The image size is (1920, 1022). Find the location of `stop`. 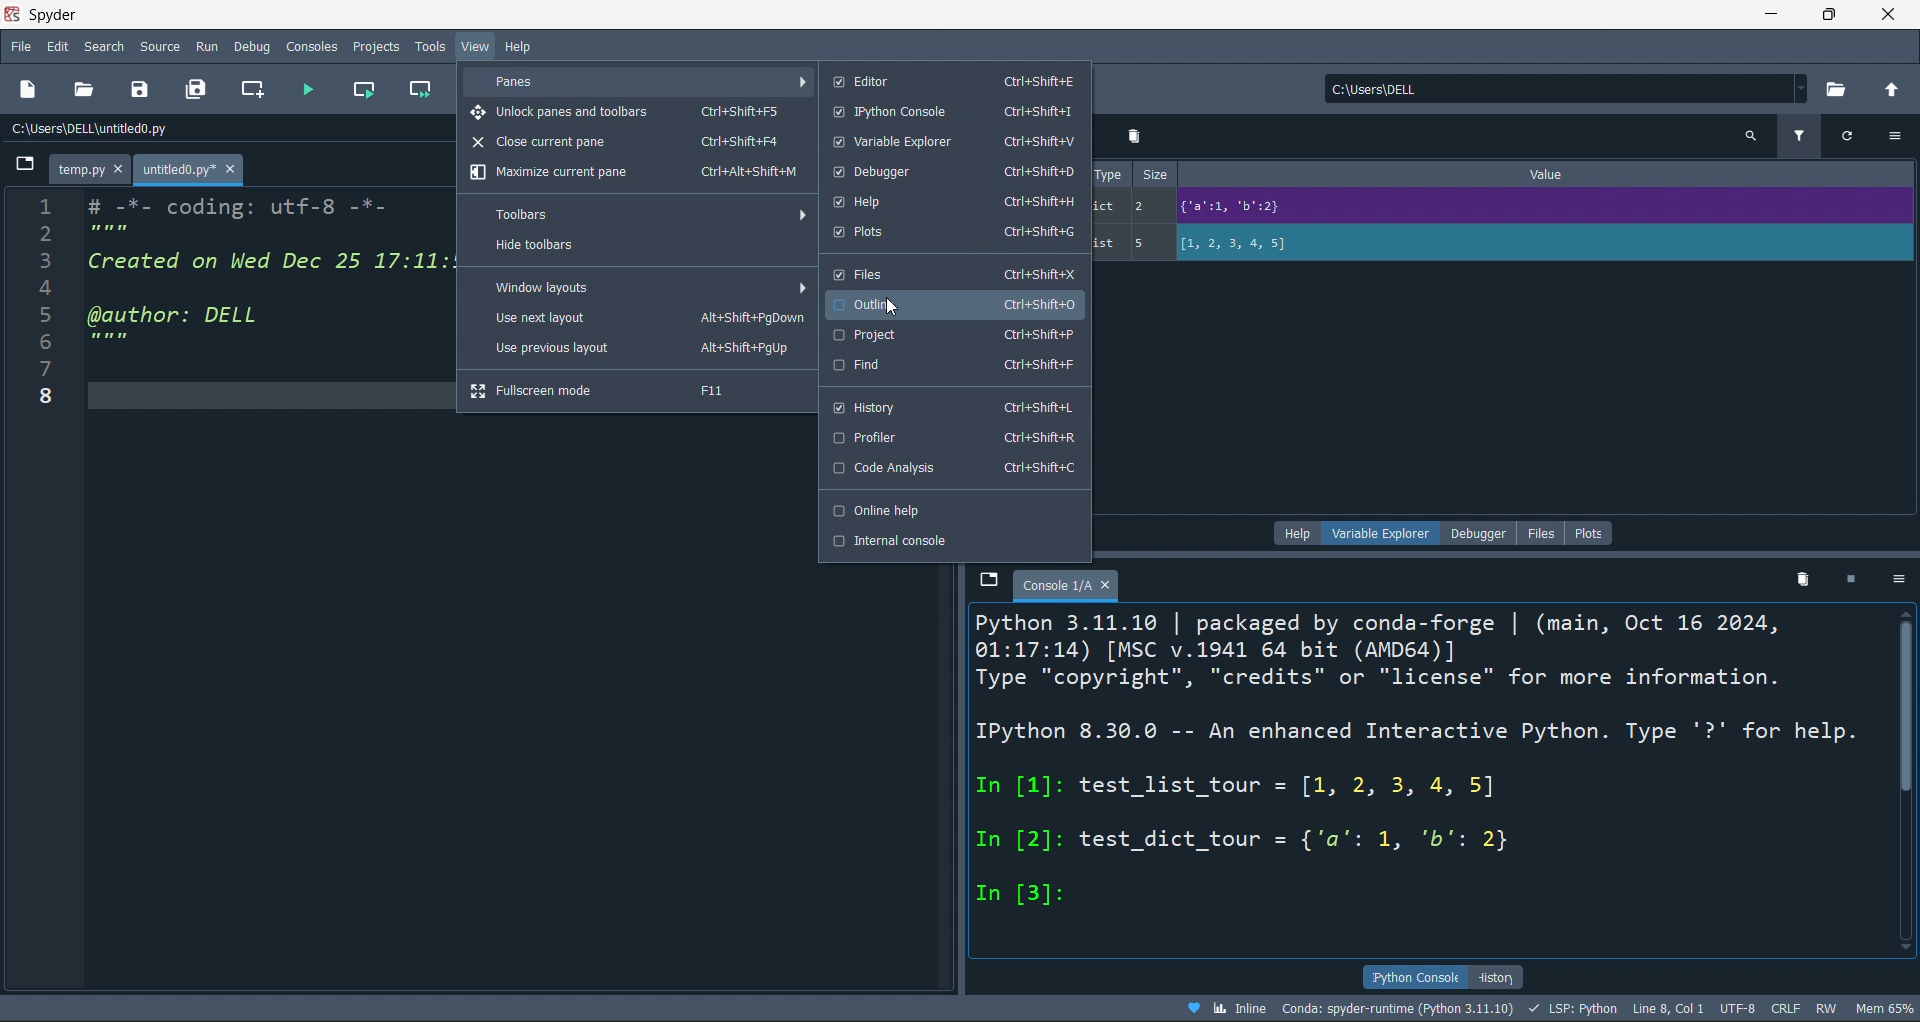

stop is located at coordinates (1859, 579).